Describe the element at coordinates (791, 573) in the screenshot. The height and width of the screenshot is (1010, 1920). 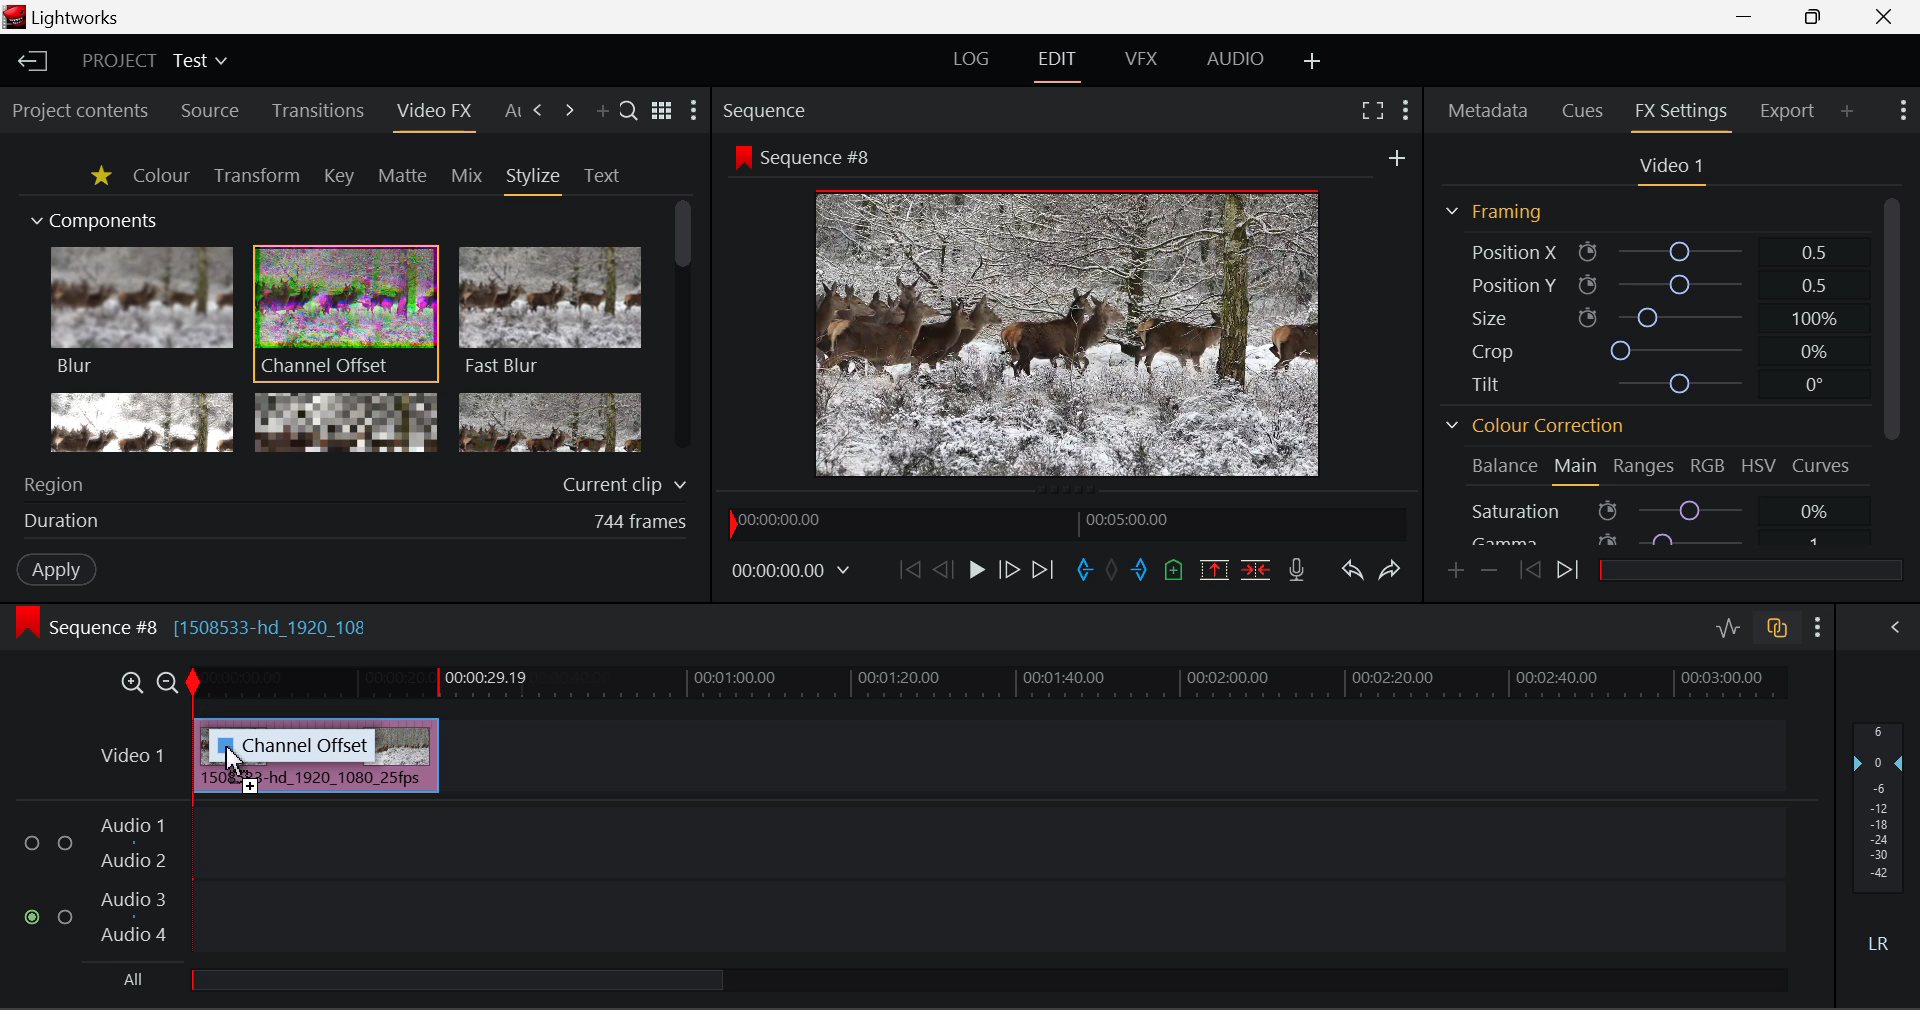
I see `Frame Time` at that location.